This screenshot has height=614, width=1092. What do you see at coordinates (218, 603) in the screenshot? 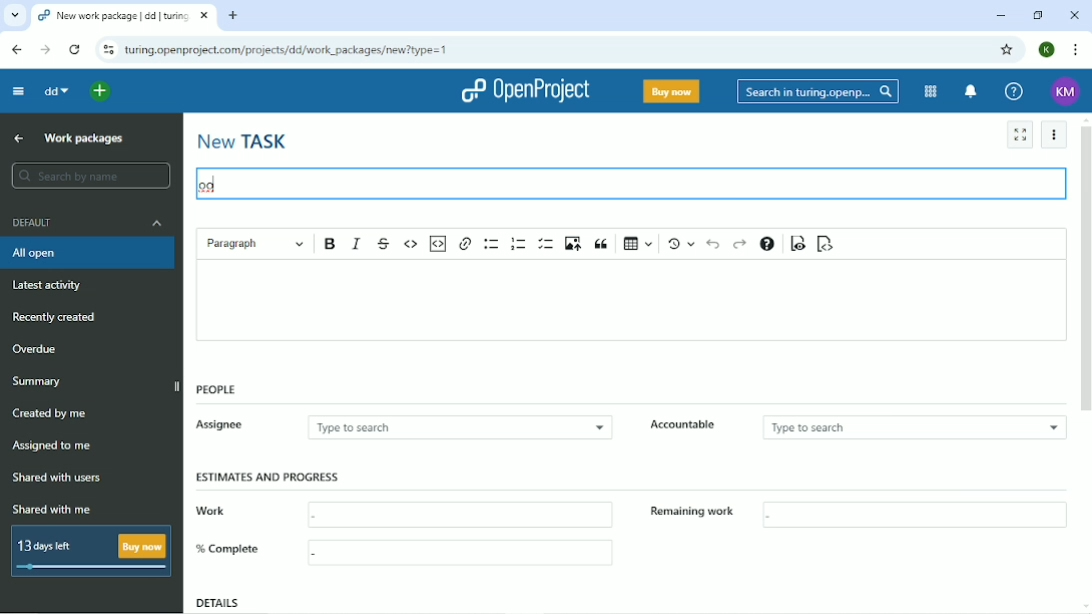
I see `Details` at bounding box center [218, 603].